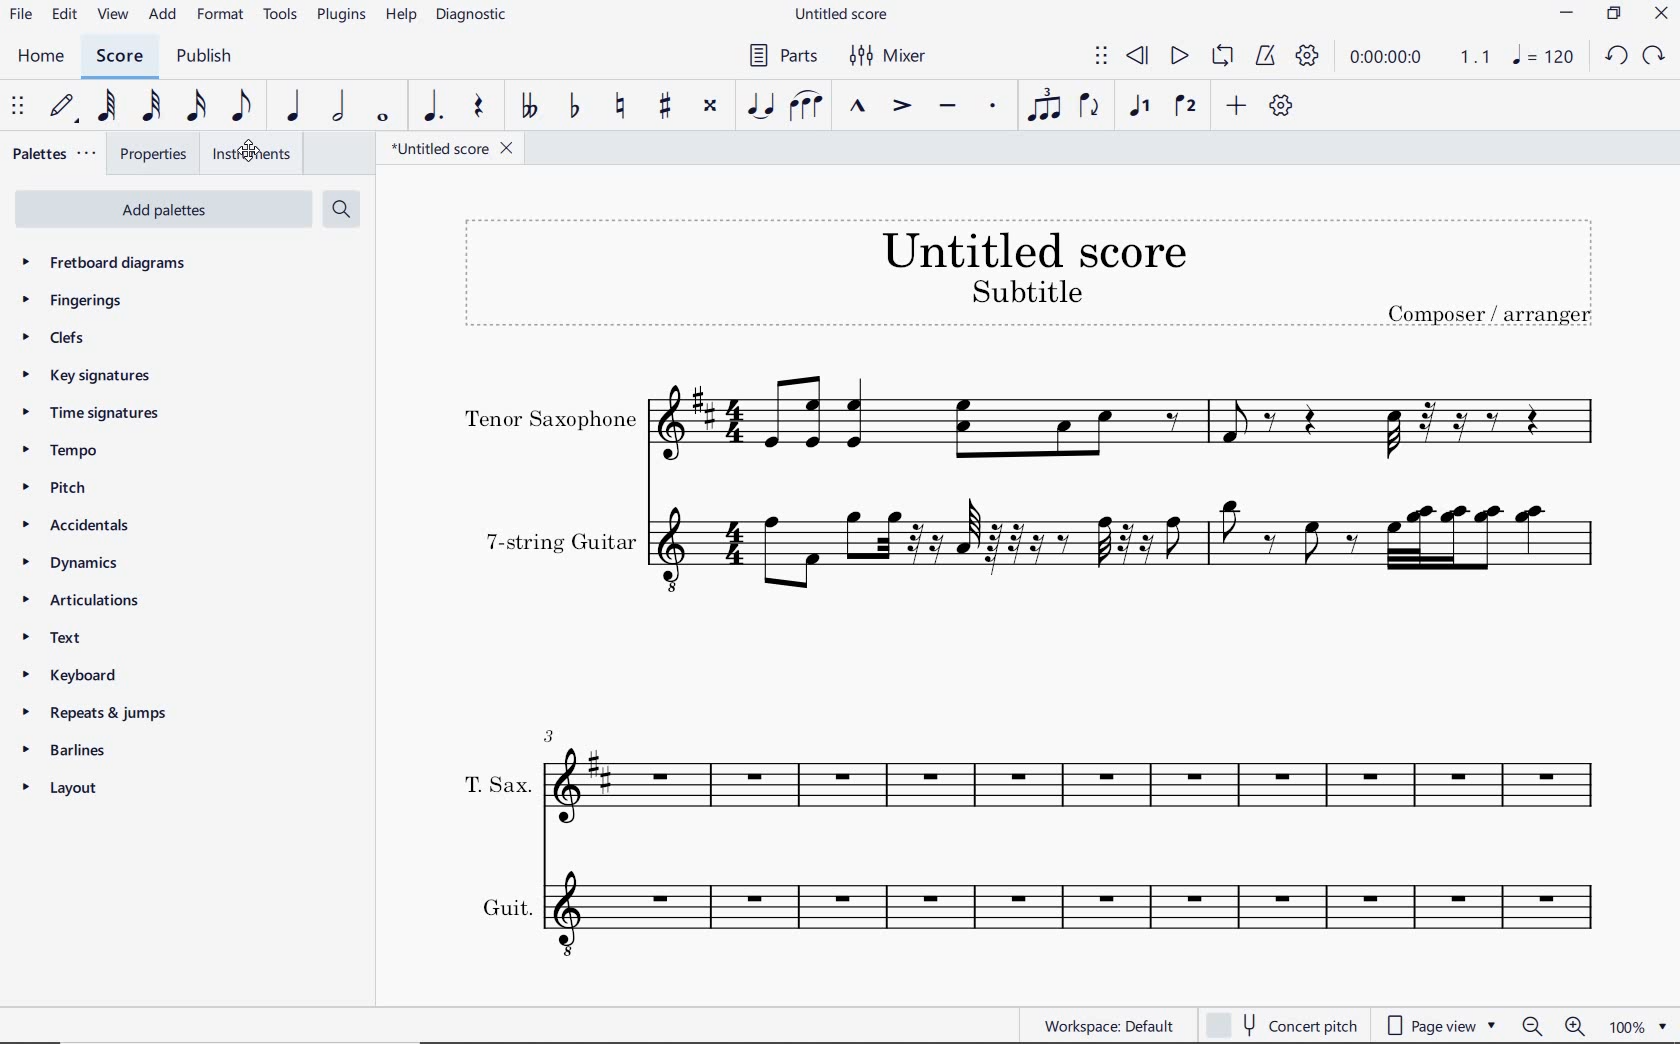 Image resolution: width=1680 pixels, height=1044 pixels. Describe the element at coordinates (526, 106) in the screenshot. I see `TOGGLE-DOUBLE FLAT` at that location.